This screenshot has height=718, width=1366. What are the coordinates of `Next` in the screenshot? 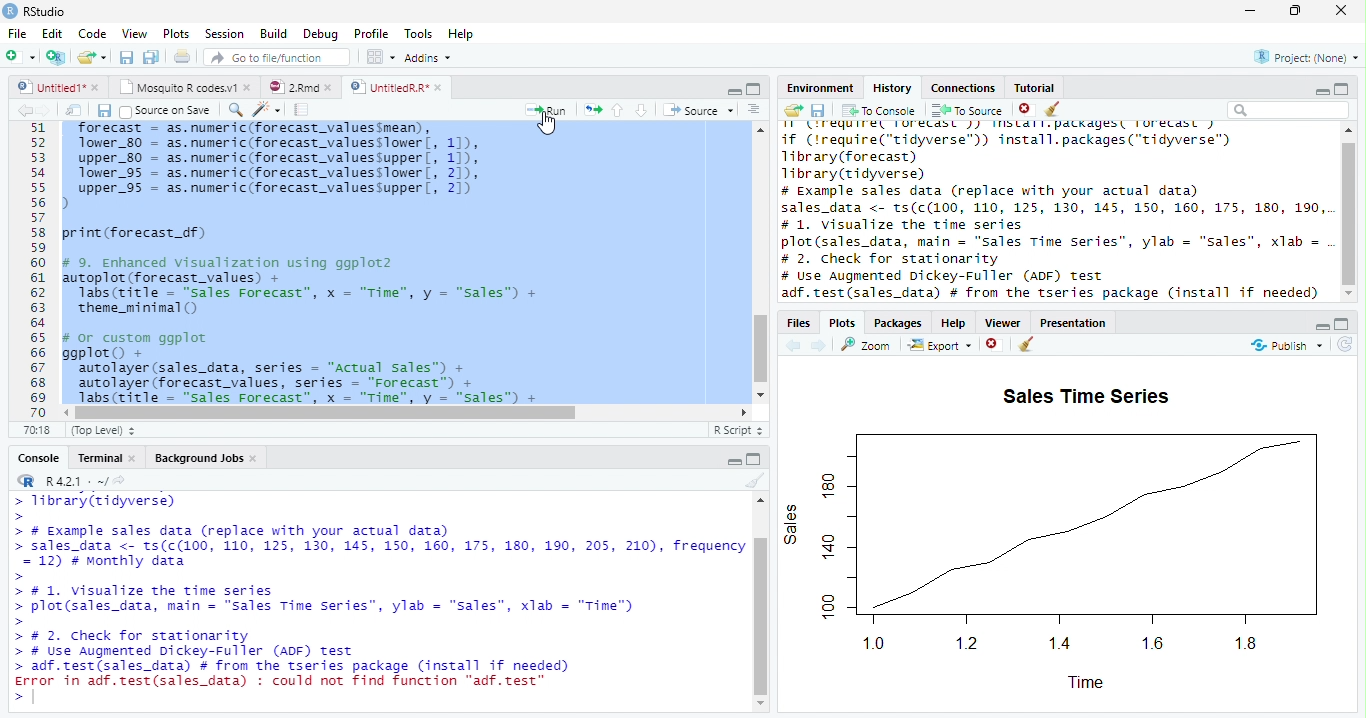 It's located at (821, 346).